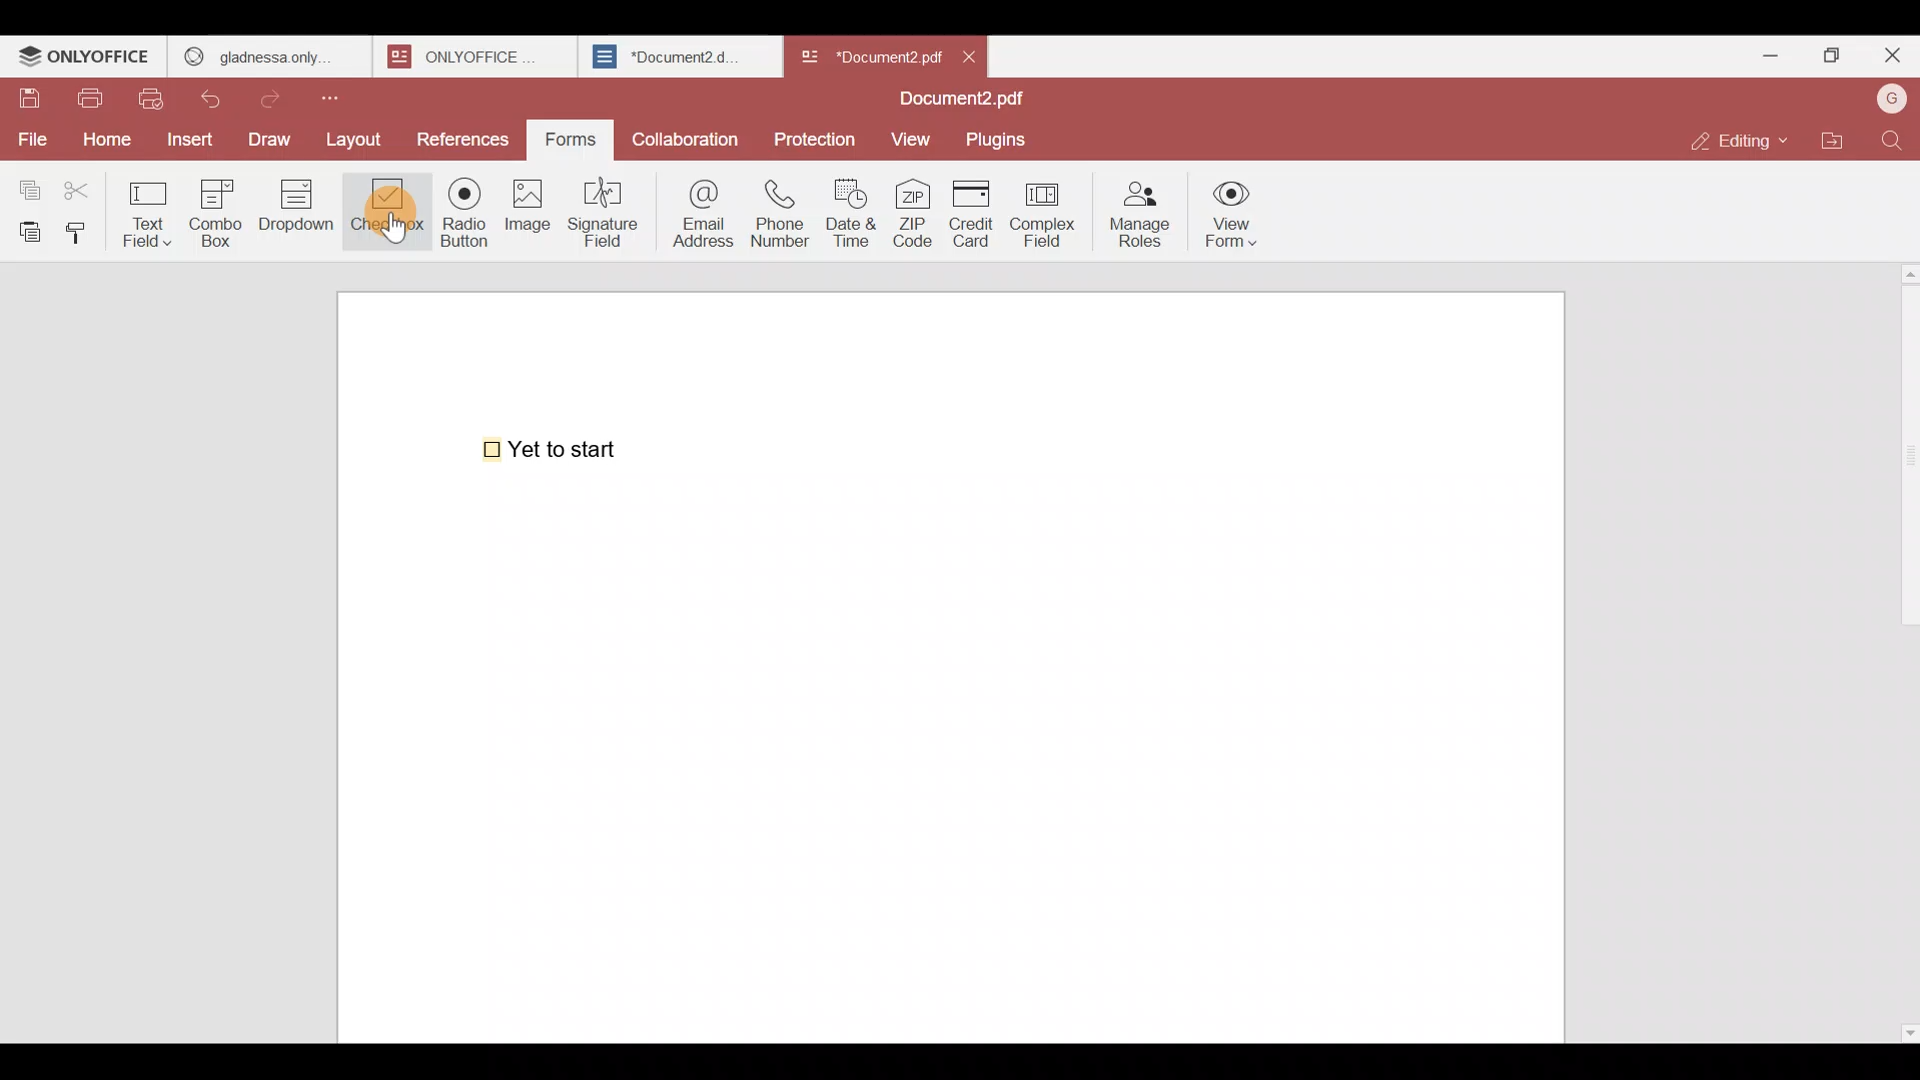 This screenshot has width=1920, height=1080. Describe the element at coordinates (29, 99) in the screenshot. I see `Save` at that location.